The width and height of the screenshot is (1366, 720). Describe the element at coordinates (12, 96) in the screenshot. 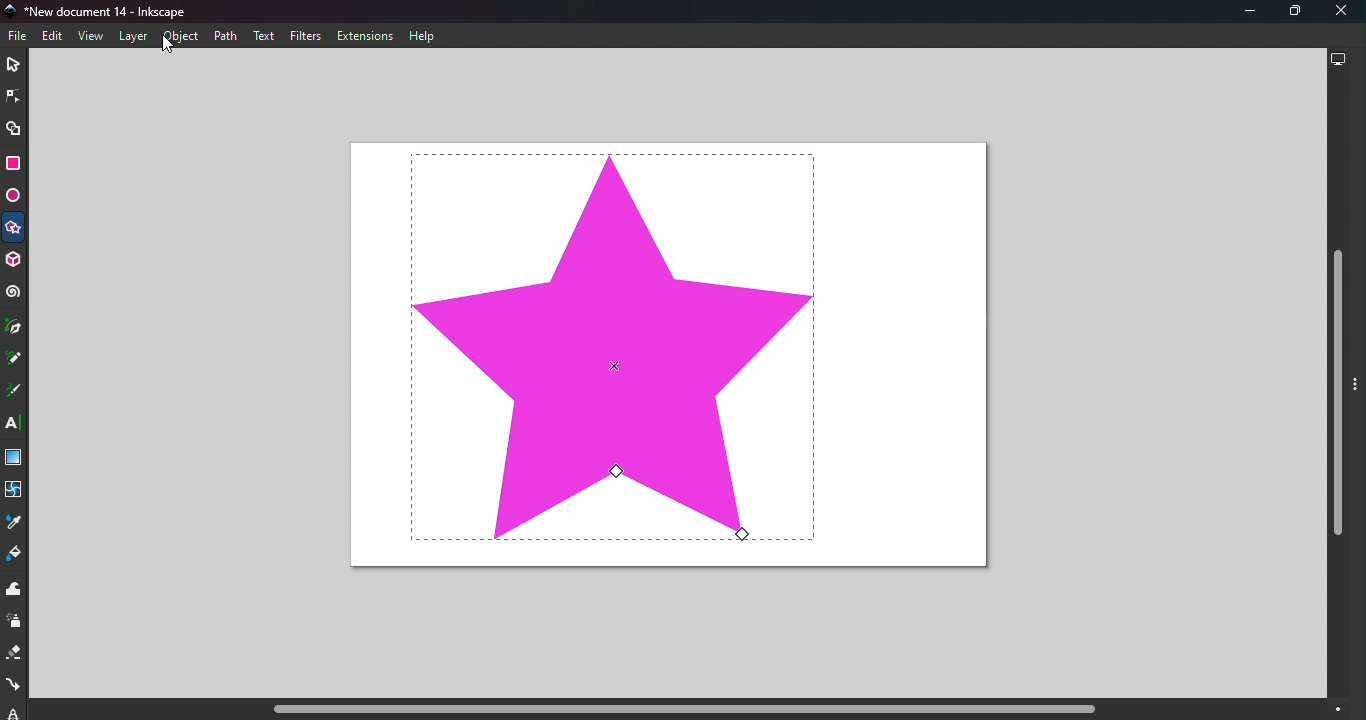

I see `Node tool` at that location.